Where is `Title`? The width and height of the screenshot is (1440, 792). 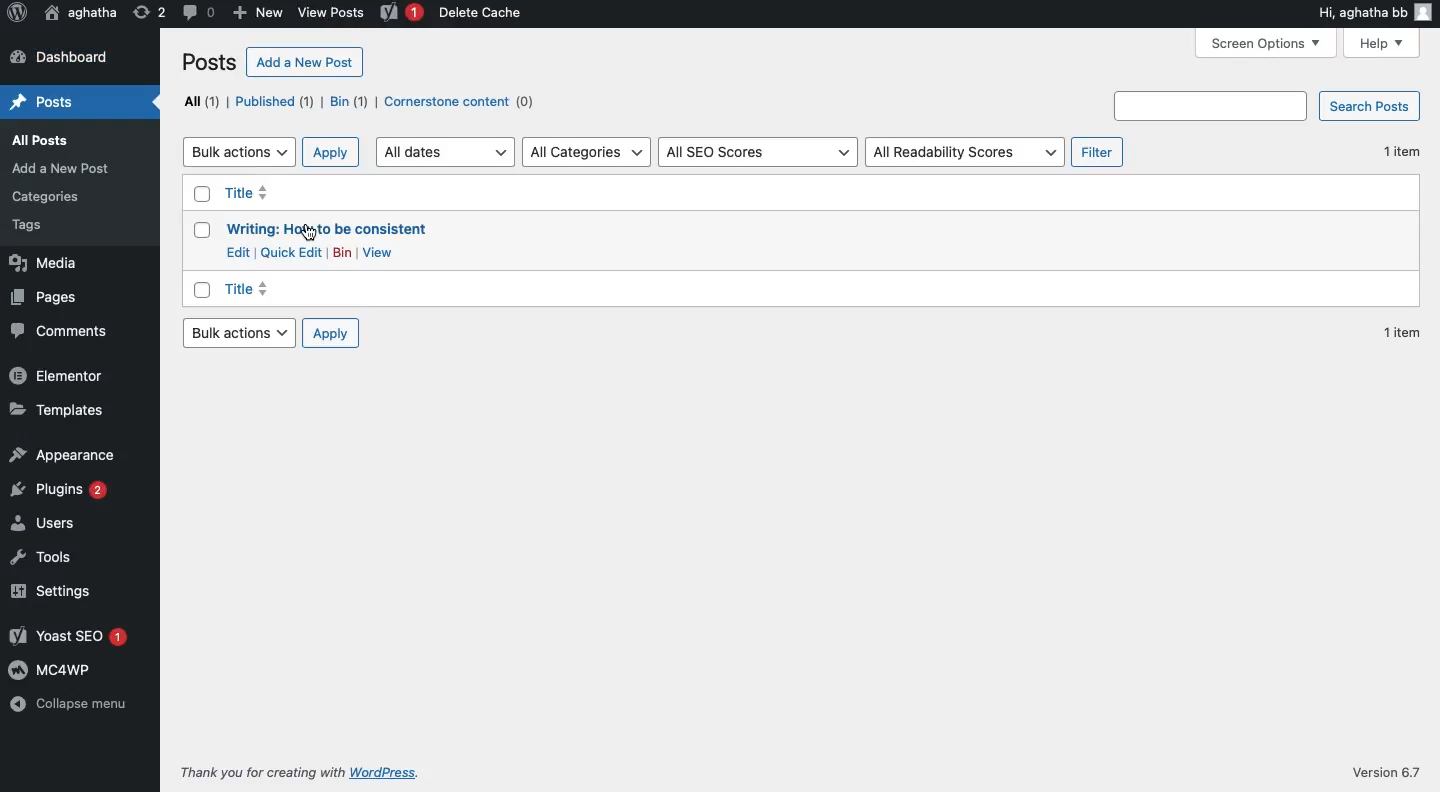
Title is located at coordinates (251, 192).